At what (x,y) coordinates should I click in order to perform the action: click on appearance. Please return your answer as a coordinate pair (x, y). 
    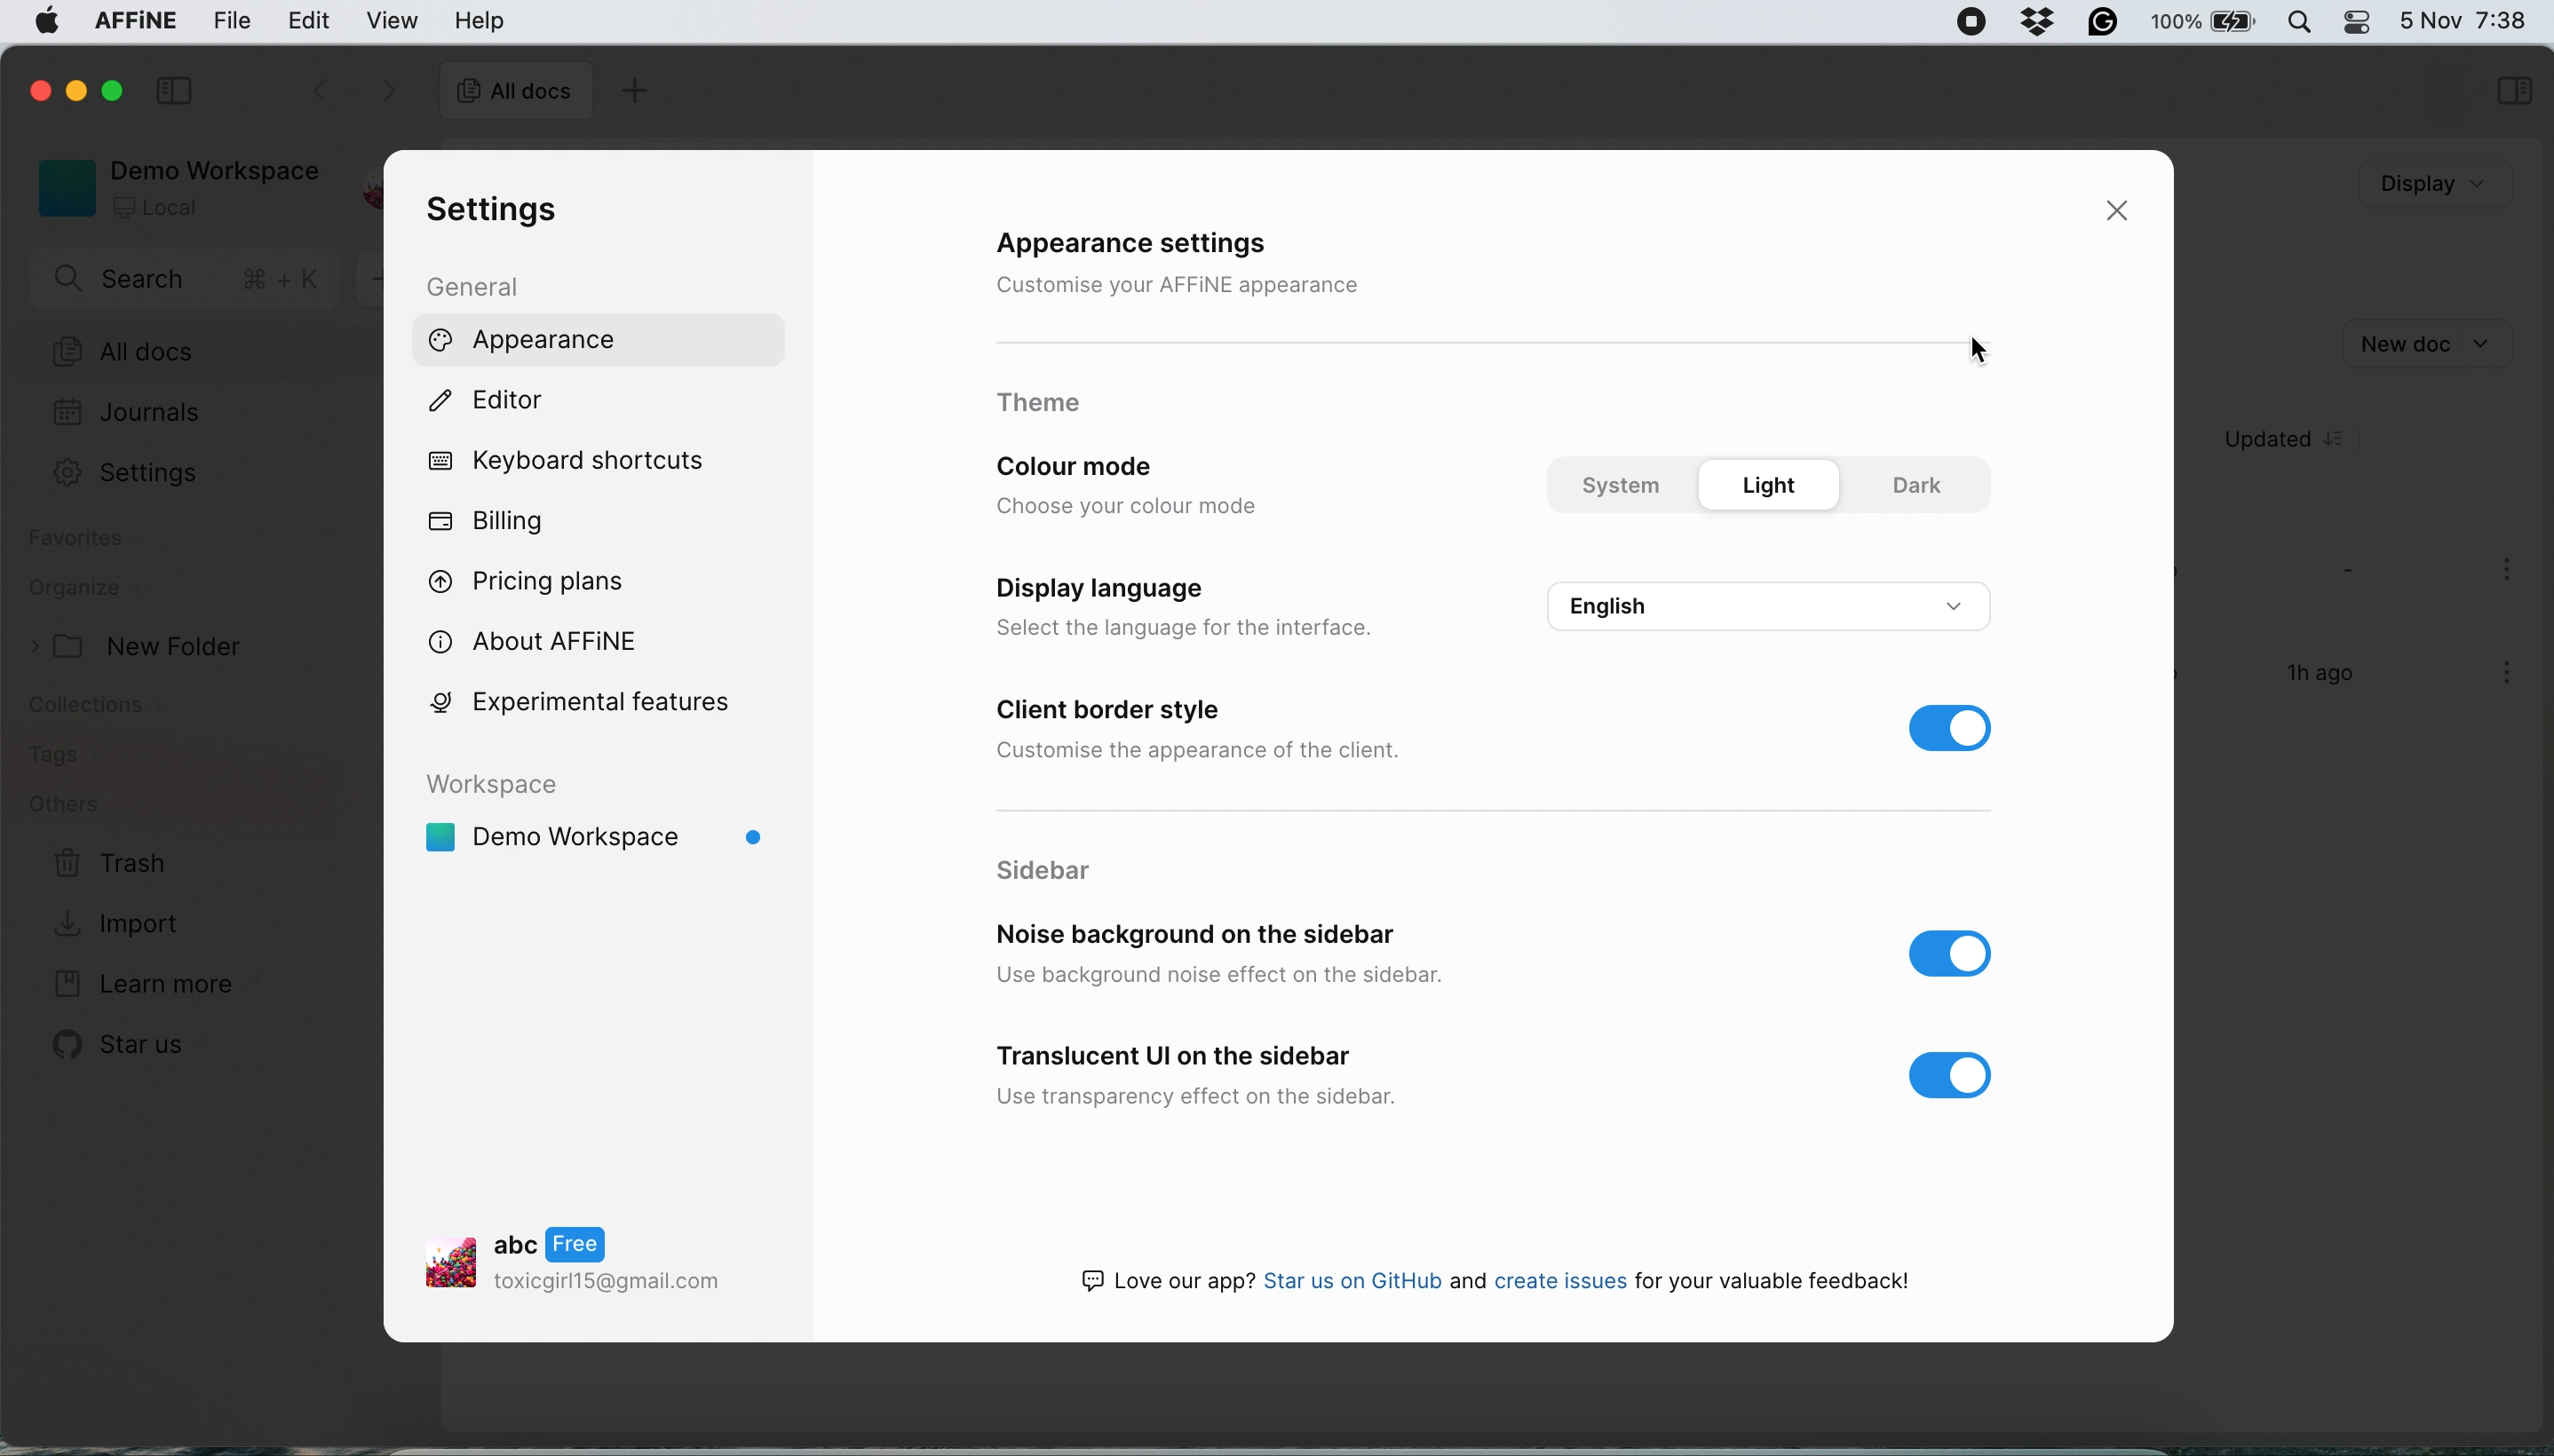
    Looking at the image, I should click on (526, 342).